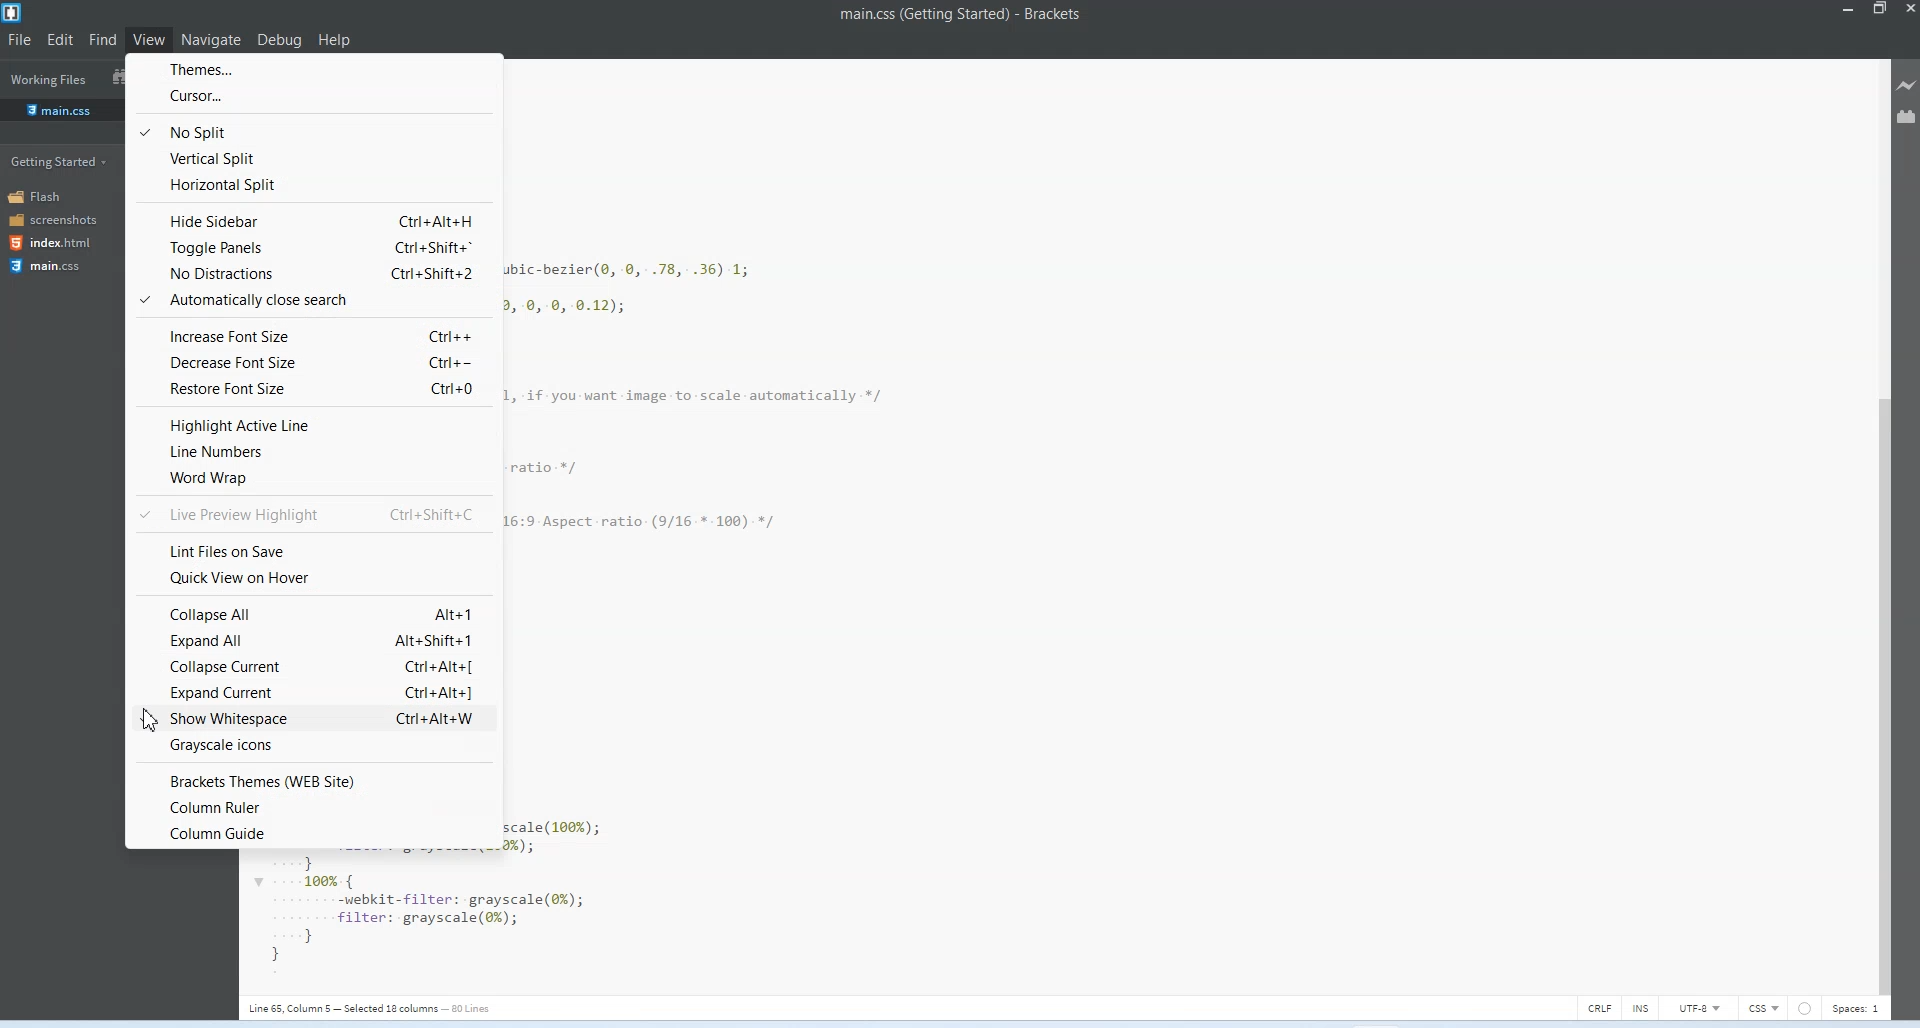  What do you see at coordinates (312, 551) in the screenshot?
I see `Lint file on save` at bounding box center [312, 551].